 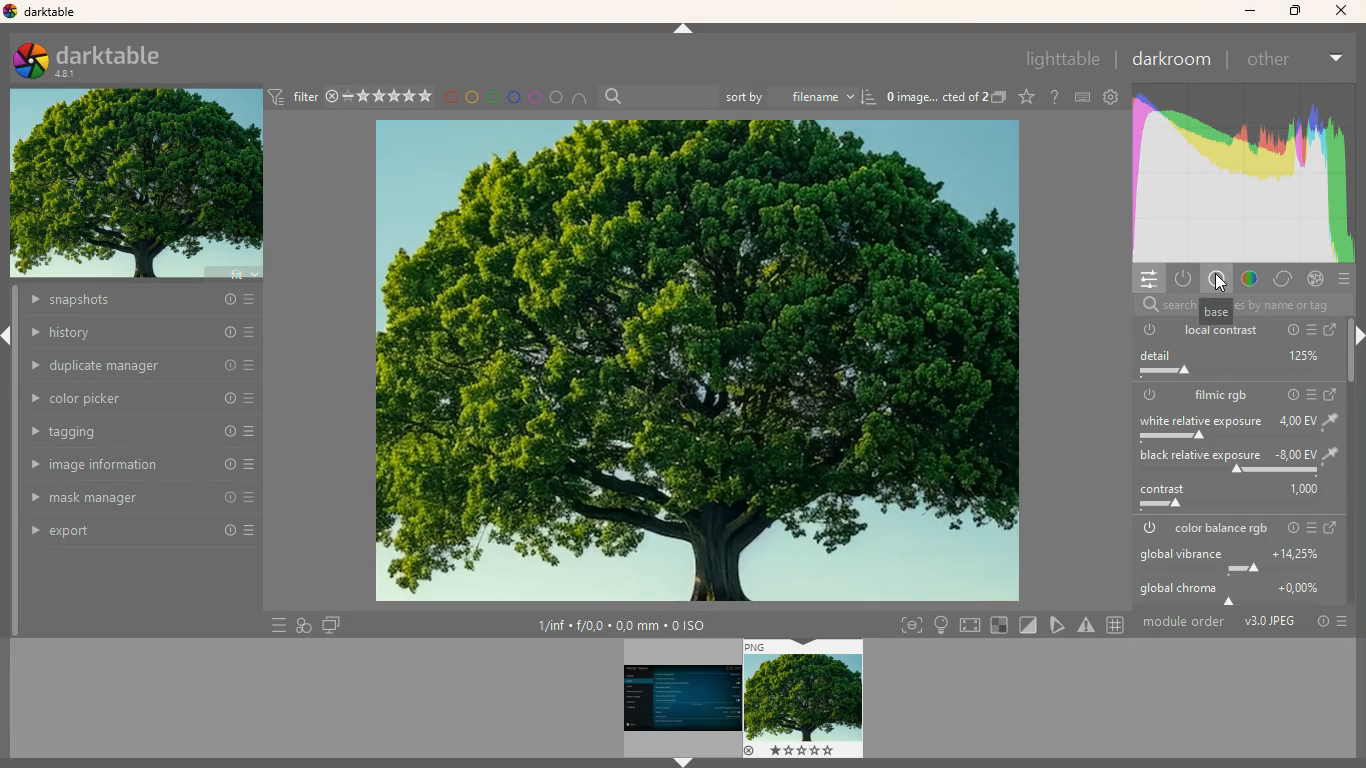 What do you see at coordinates (1293, 528) in the screenshot?
I see `info` at bounding box center [1293, 528].